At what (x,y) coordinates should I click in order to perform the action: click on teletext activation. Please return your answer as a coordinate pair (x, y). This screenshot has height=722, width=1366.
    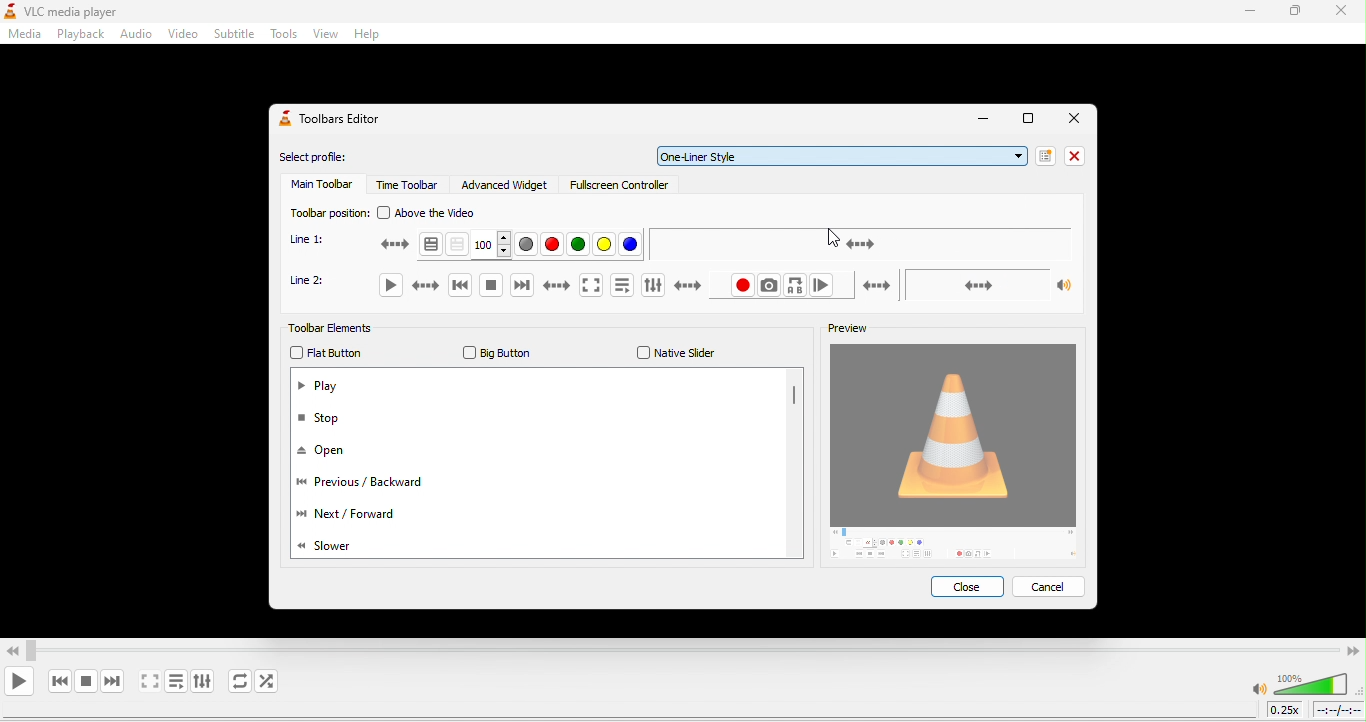
    Looking at the image, I should click on (411, 246).